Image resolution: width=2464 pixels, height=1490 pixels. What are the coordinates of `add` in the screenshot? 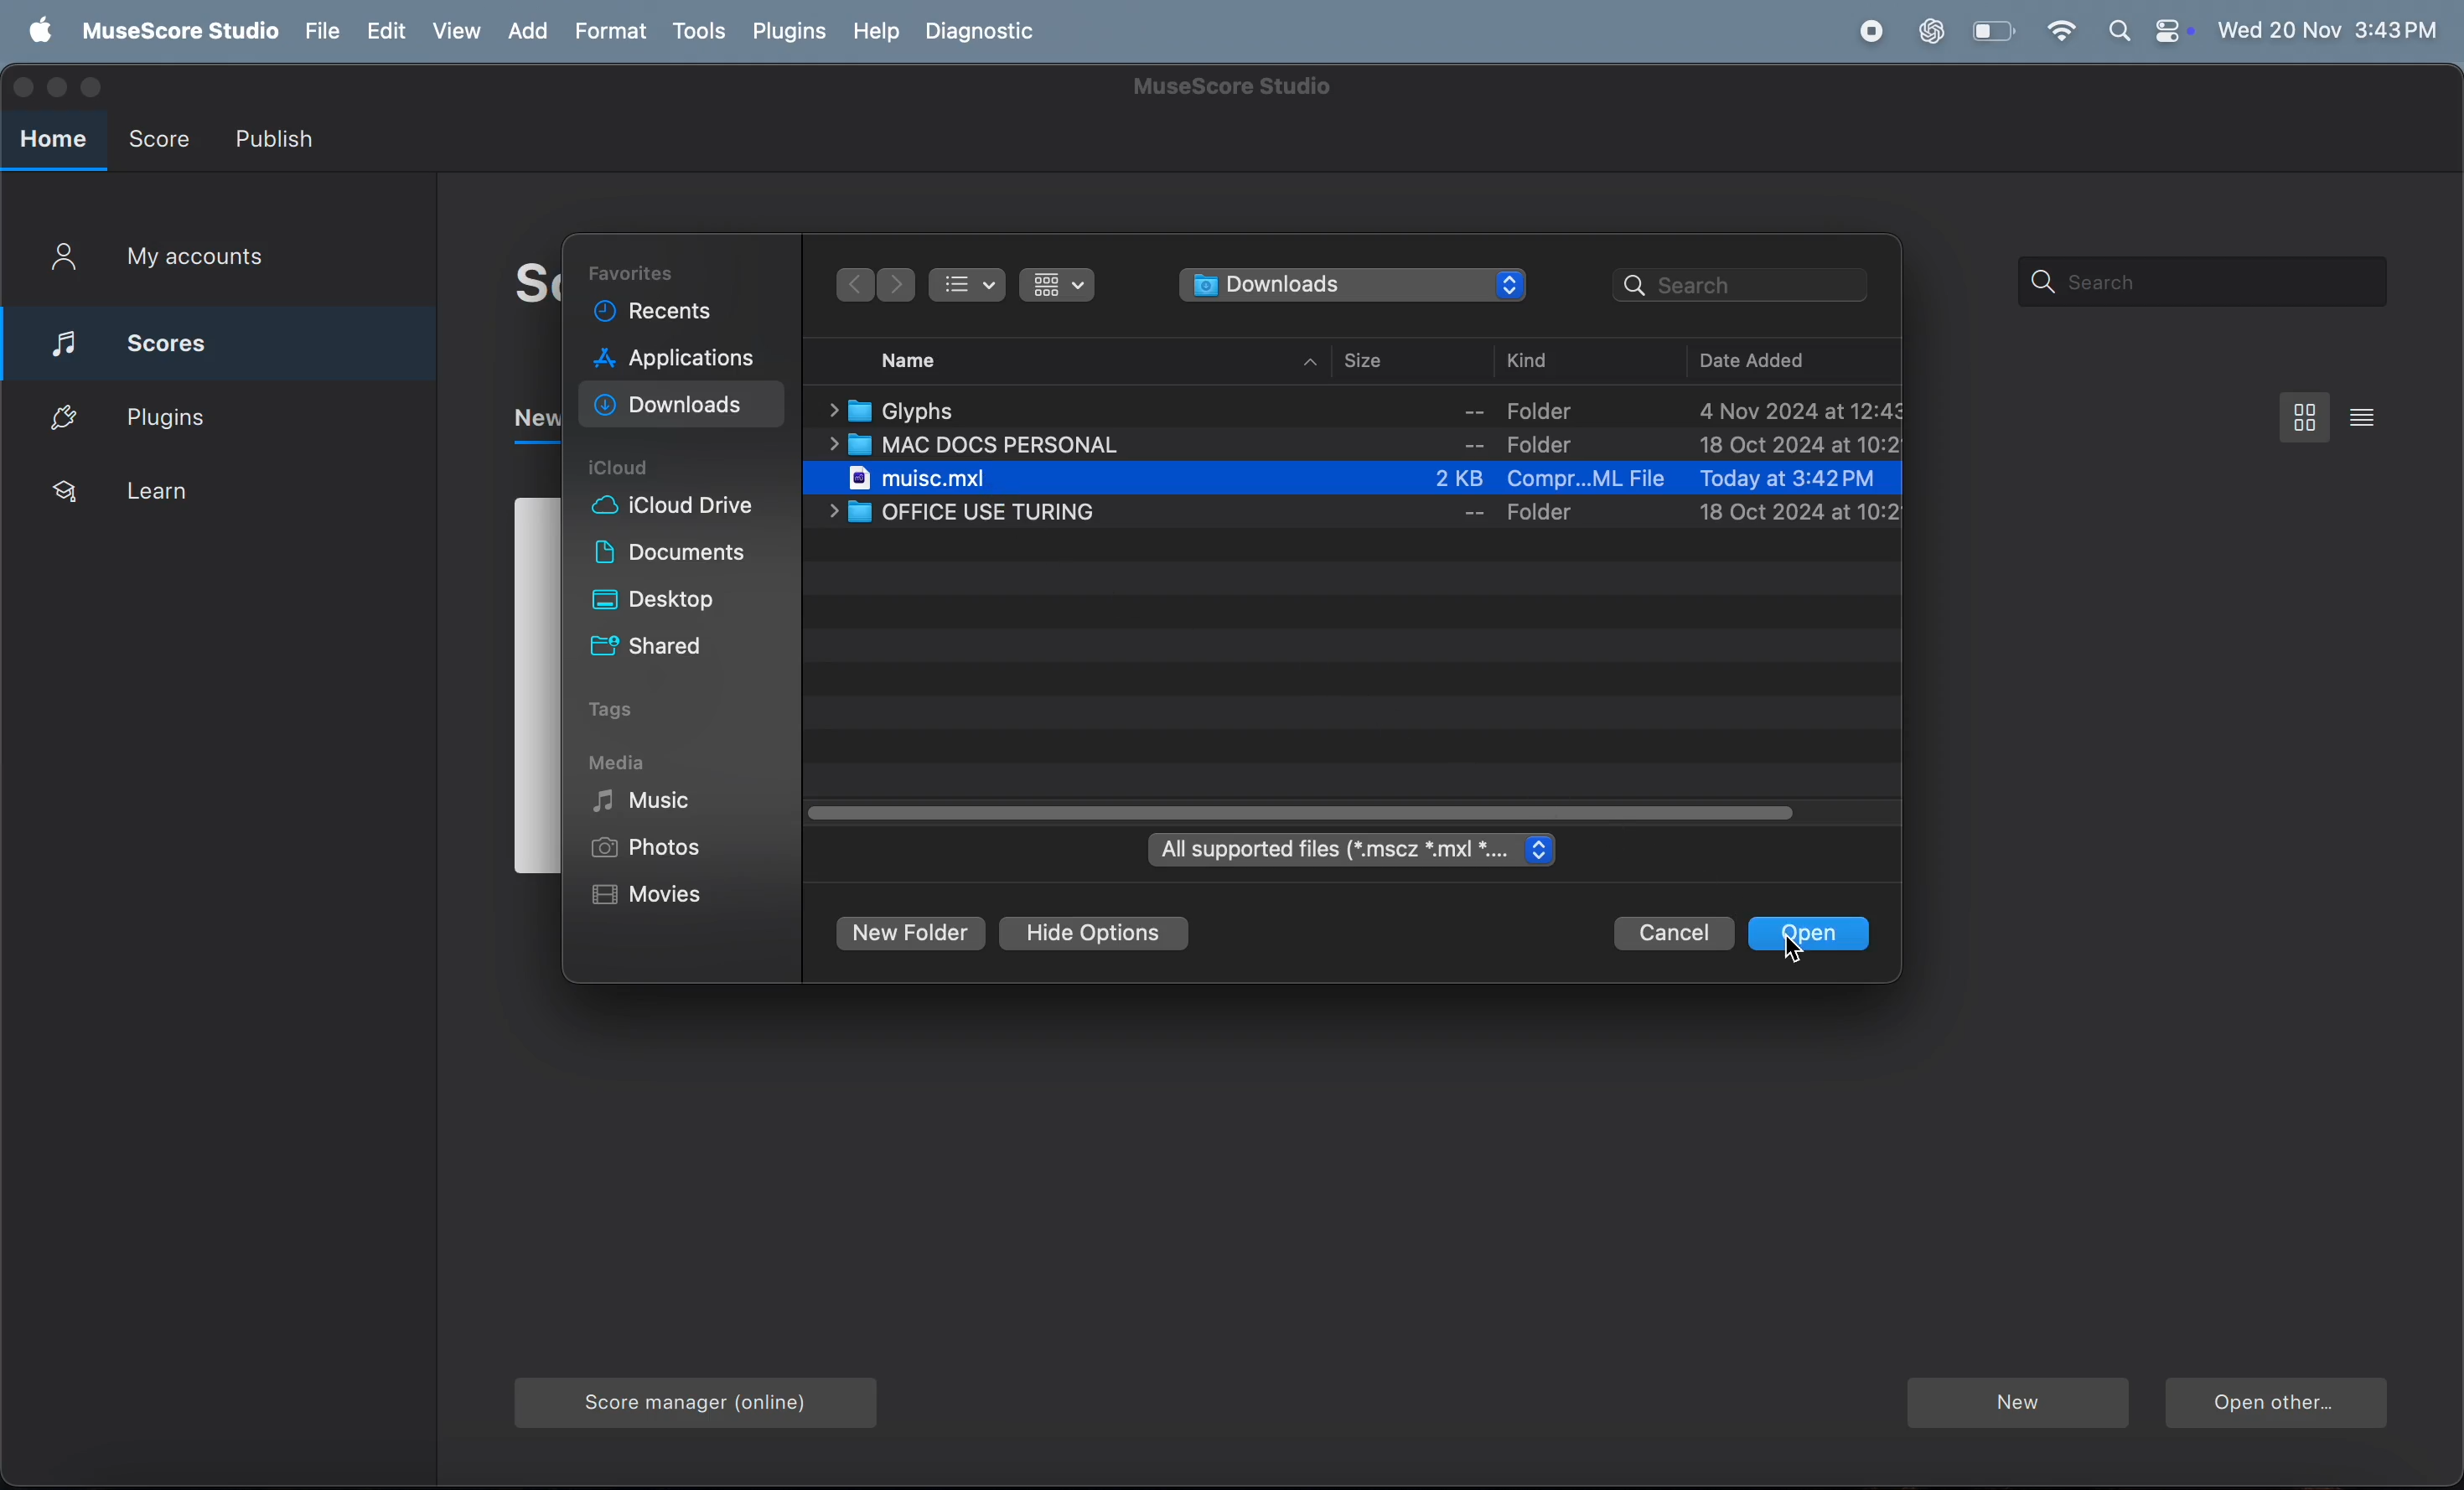 It's located at (526, 30).